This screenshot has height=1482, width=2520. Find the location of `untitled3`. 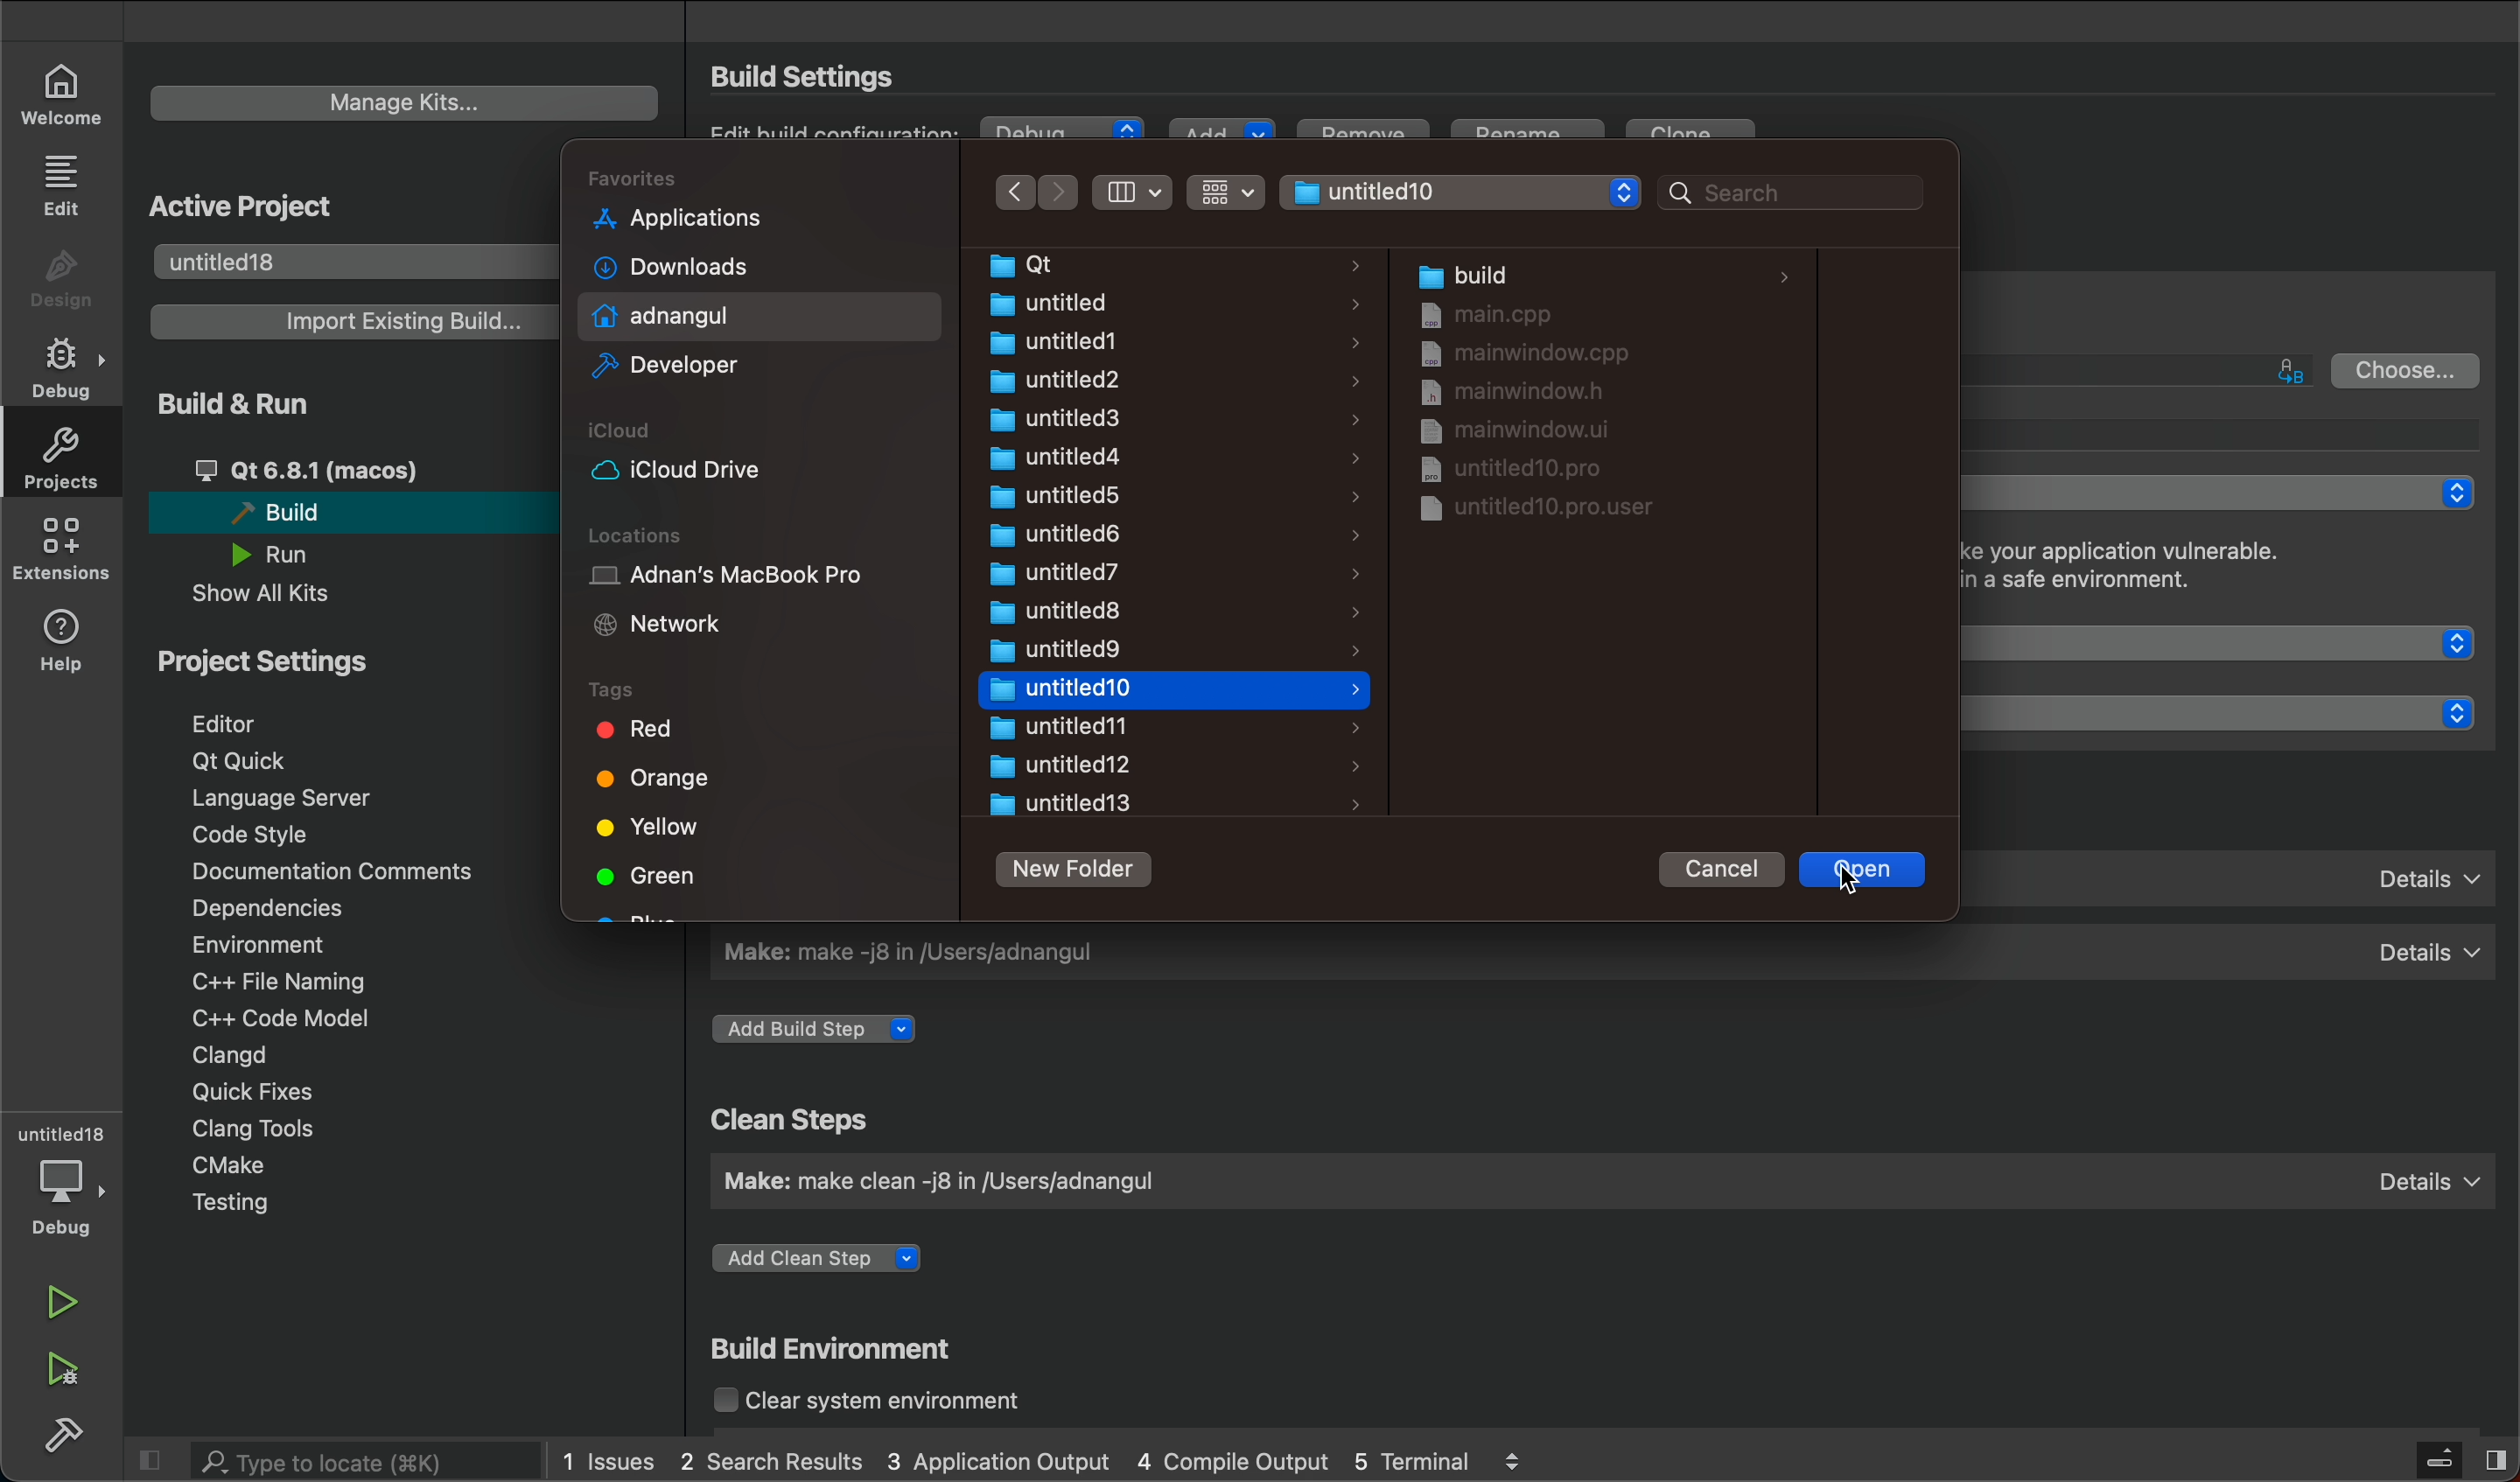

untitled3 is located at coordinates (1143, 418).